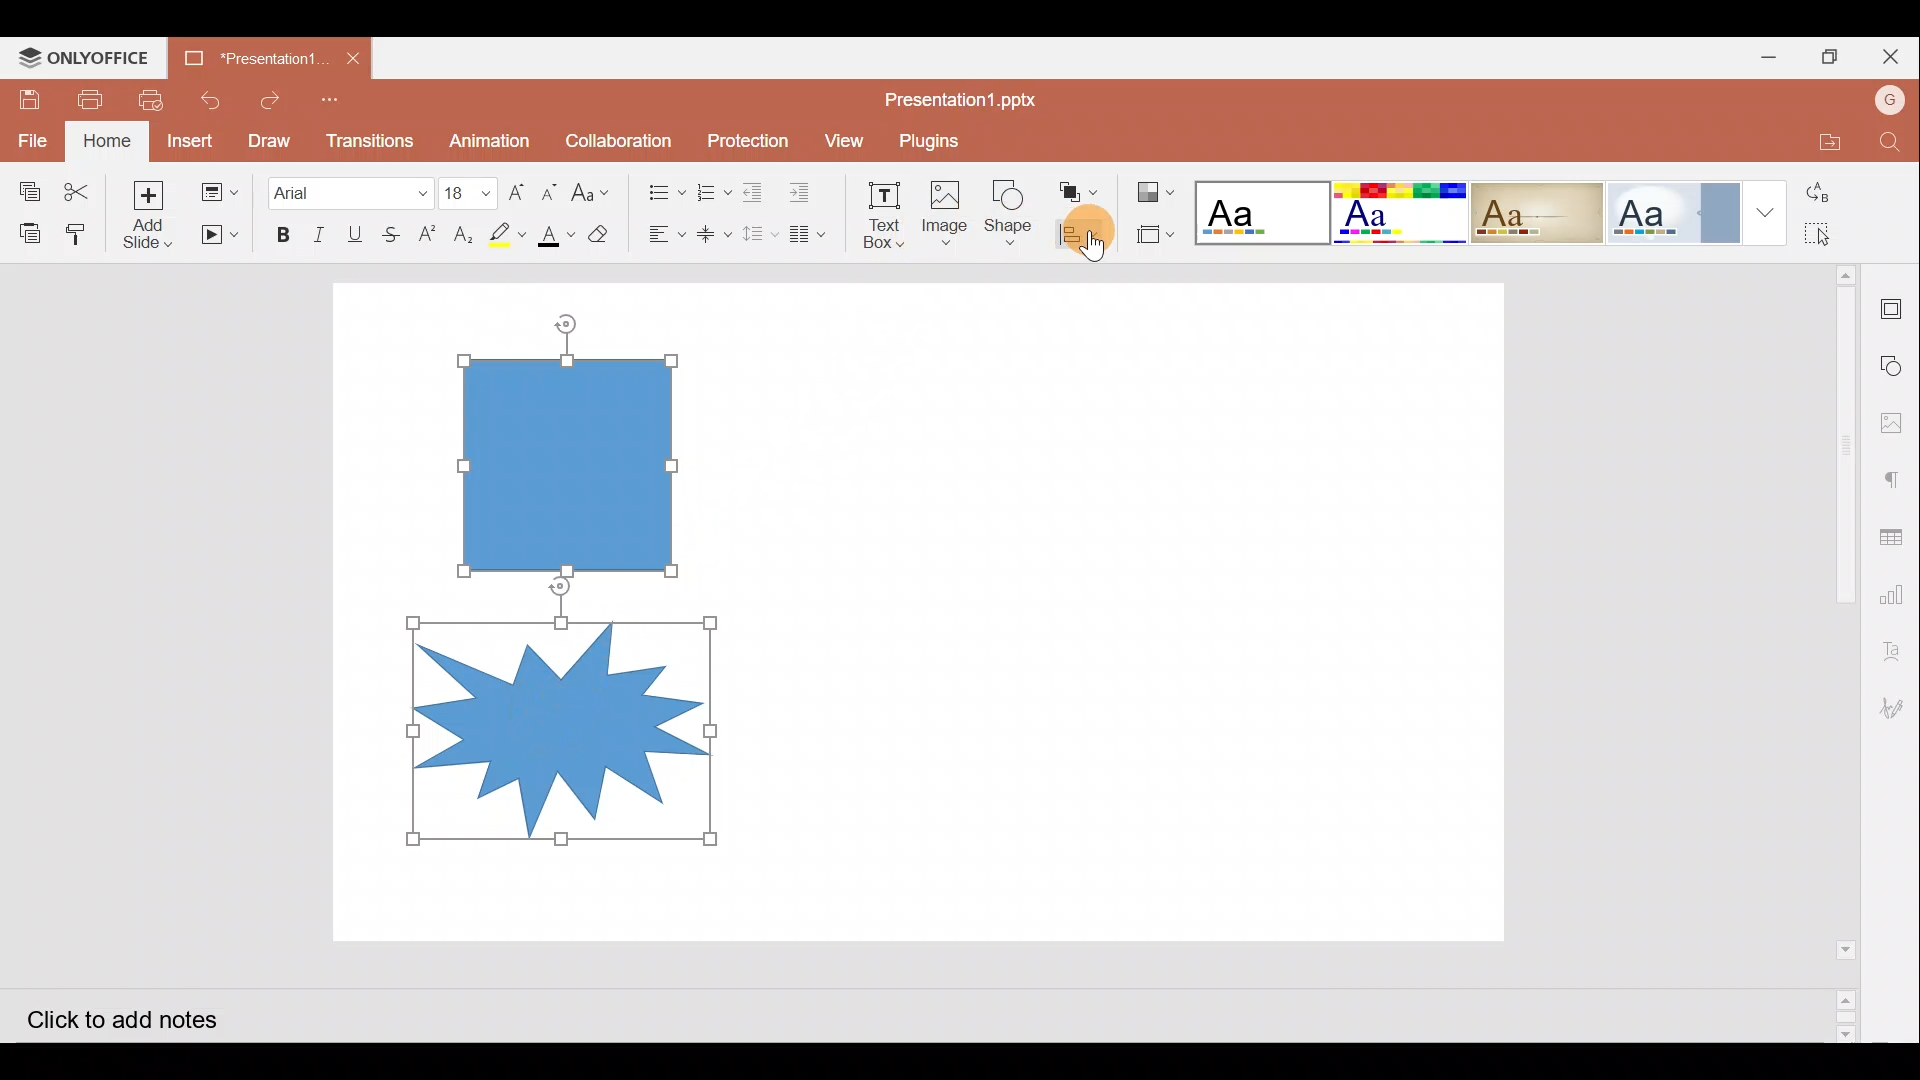  What do you see at coordinates (1260, 207) in the screenshot?
I see `Blank` at bounding box center [1260, 207].